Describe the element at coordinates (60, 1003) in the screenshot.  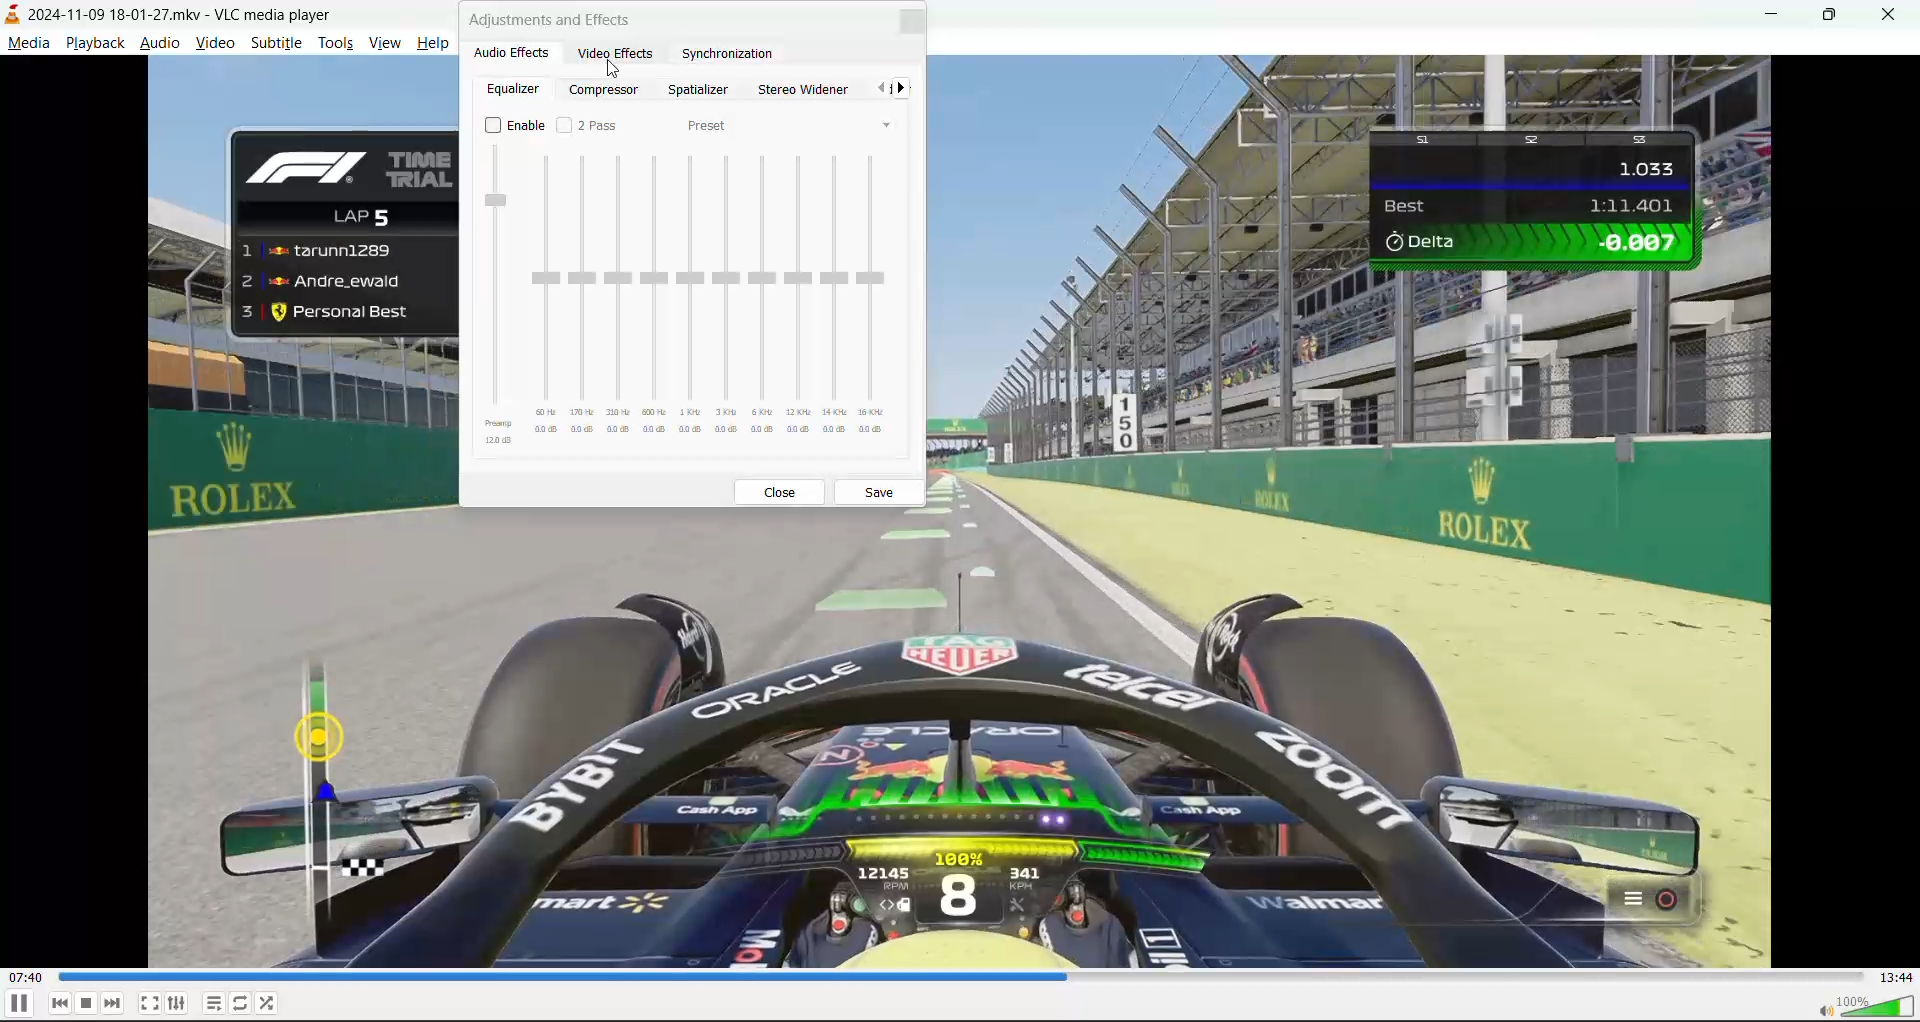
I see `previous` at that location.